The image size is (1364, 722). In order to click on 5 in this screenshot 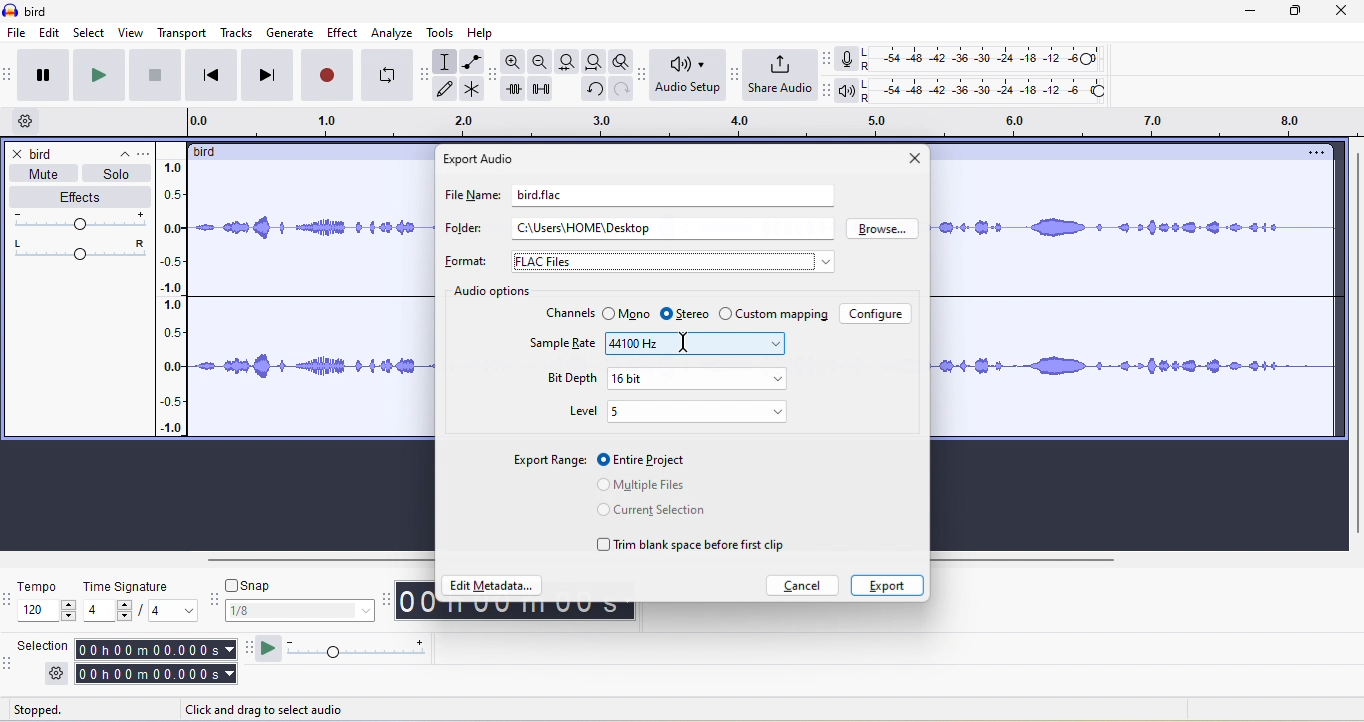, I will do `click(698, 412)`.